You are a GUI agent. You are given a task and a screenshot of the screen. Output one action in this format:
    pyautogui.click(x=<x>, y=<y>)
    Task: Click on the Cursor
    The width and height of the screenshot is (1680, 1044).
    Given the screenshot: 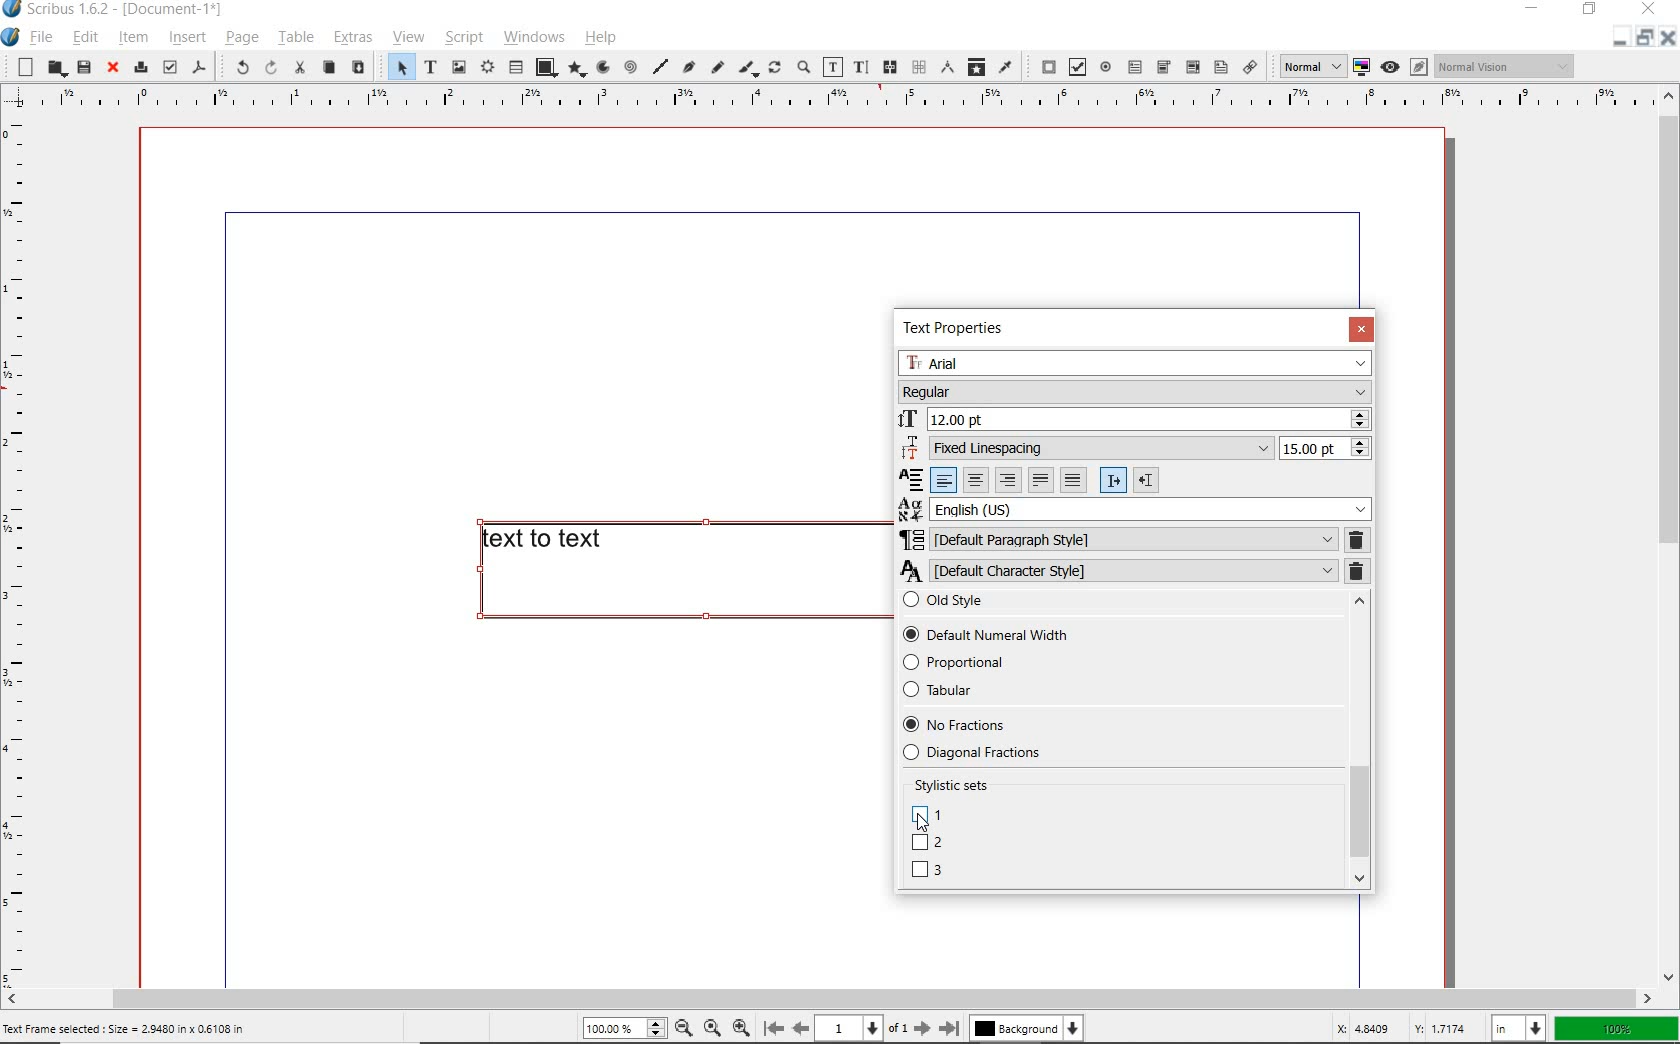 What is the action you would take?
    pyautogui.click(x=921, y=823)
    